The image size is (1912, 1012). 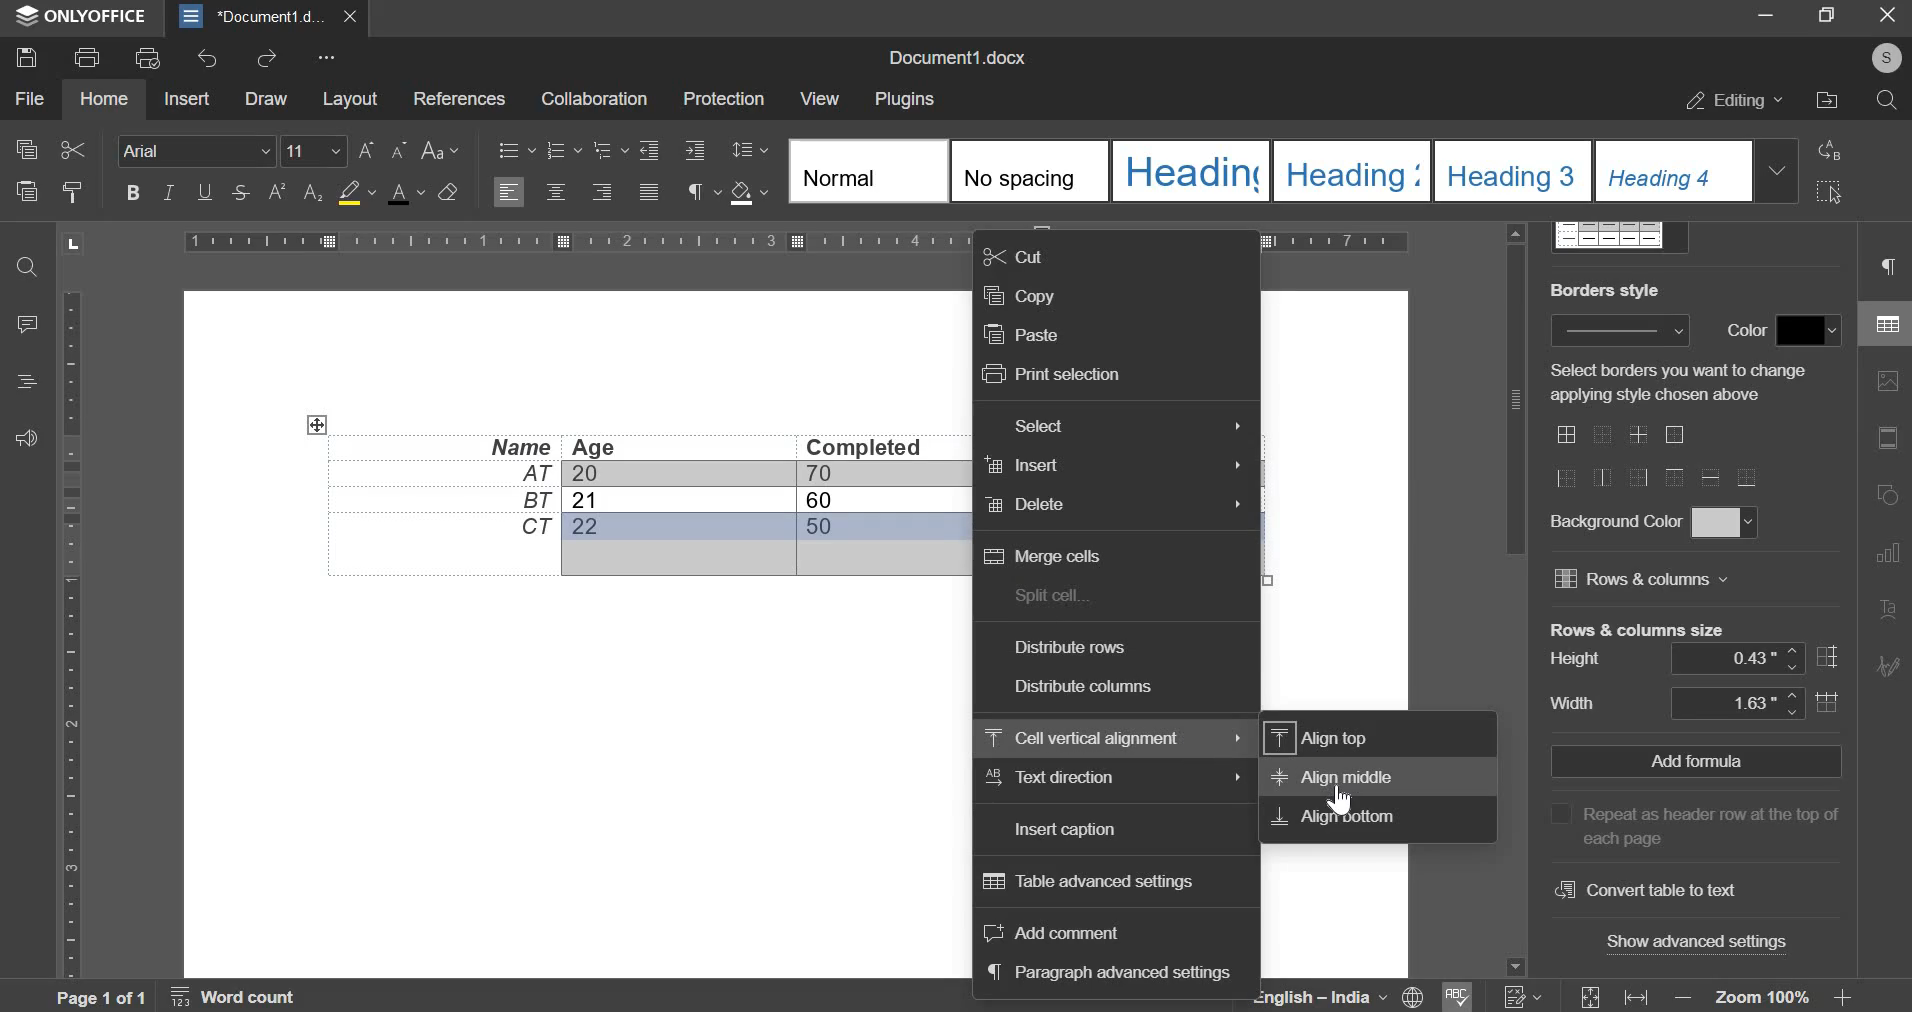 I want to click on vertical slider, so click(x=1516, y=600).